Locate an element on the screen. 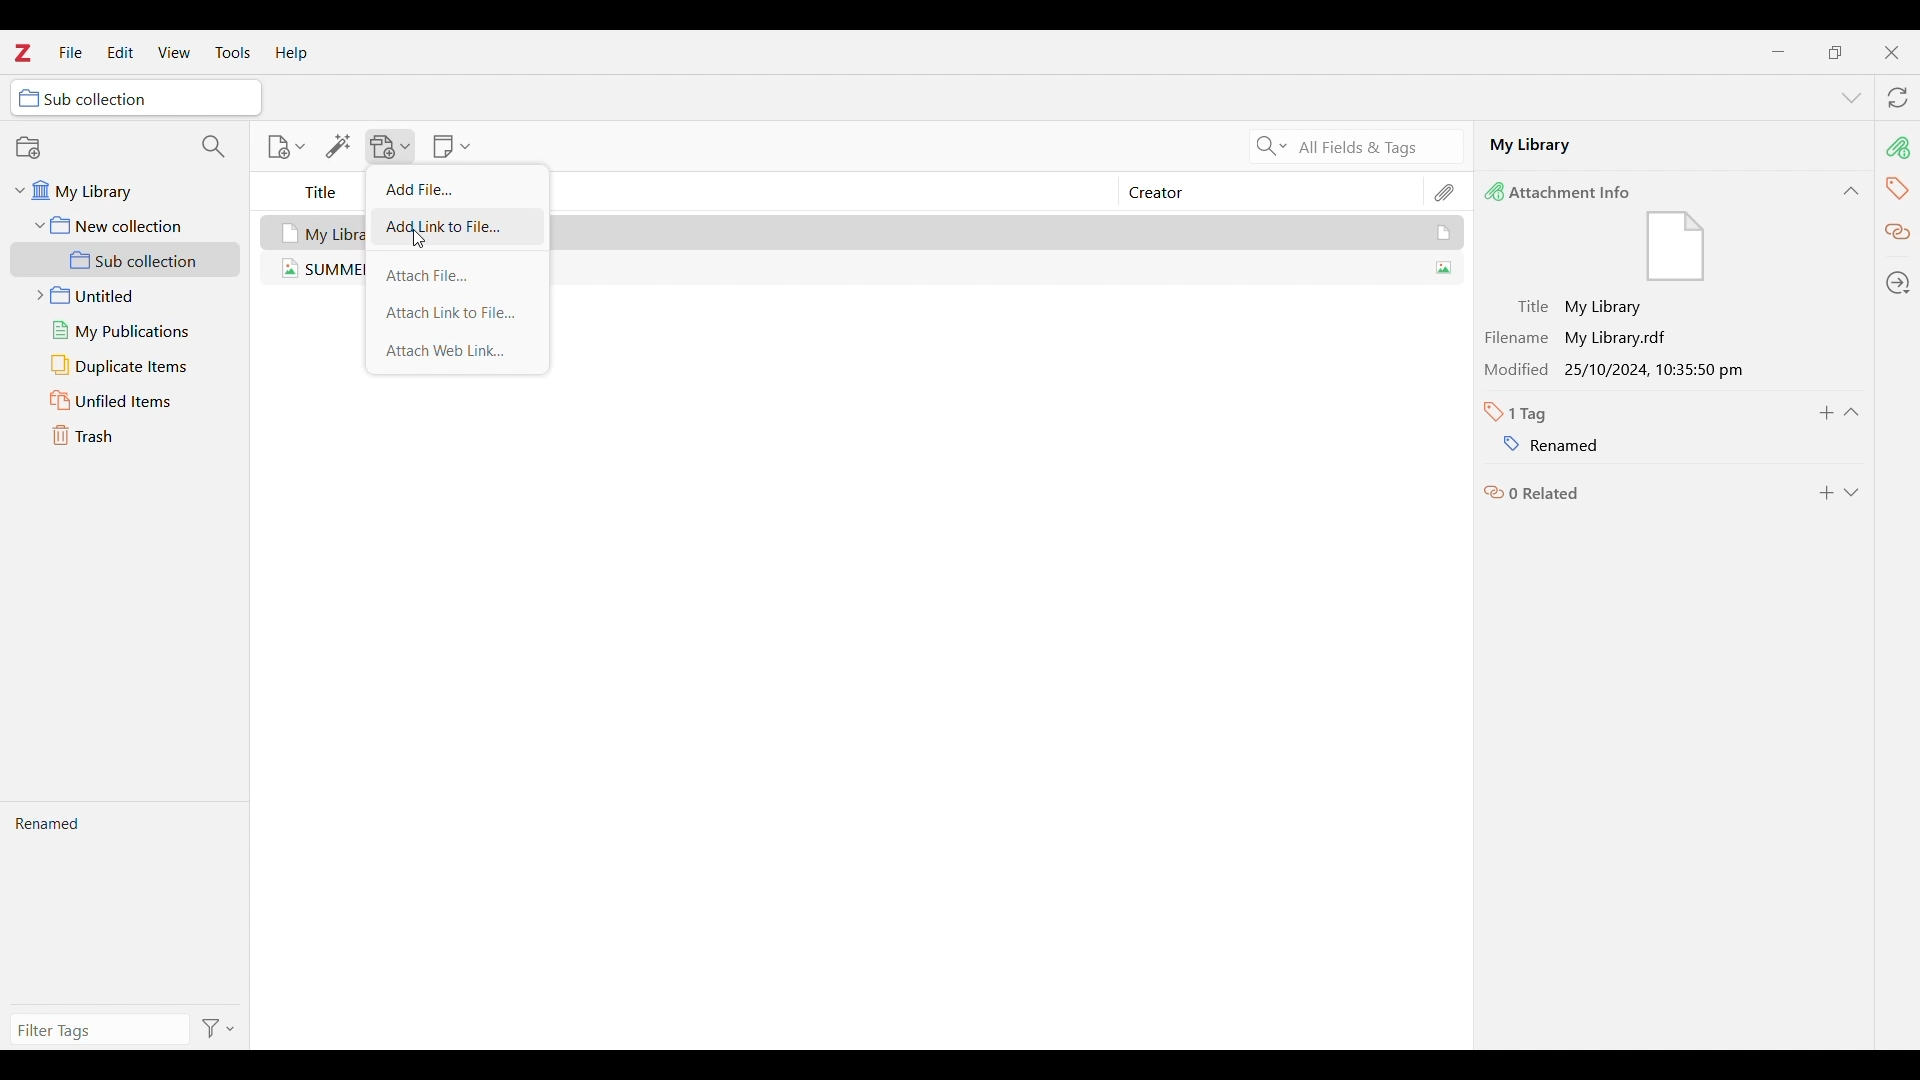 This screenshot has width=1920, height=1080. Creator column is located at coordinates (1255, 191).